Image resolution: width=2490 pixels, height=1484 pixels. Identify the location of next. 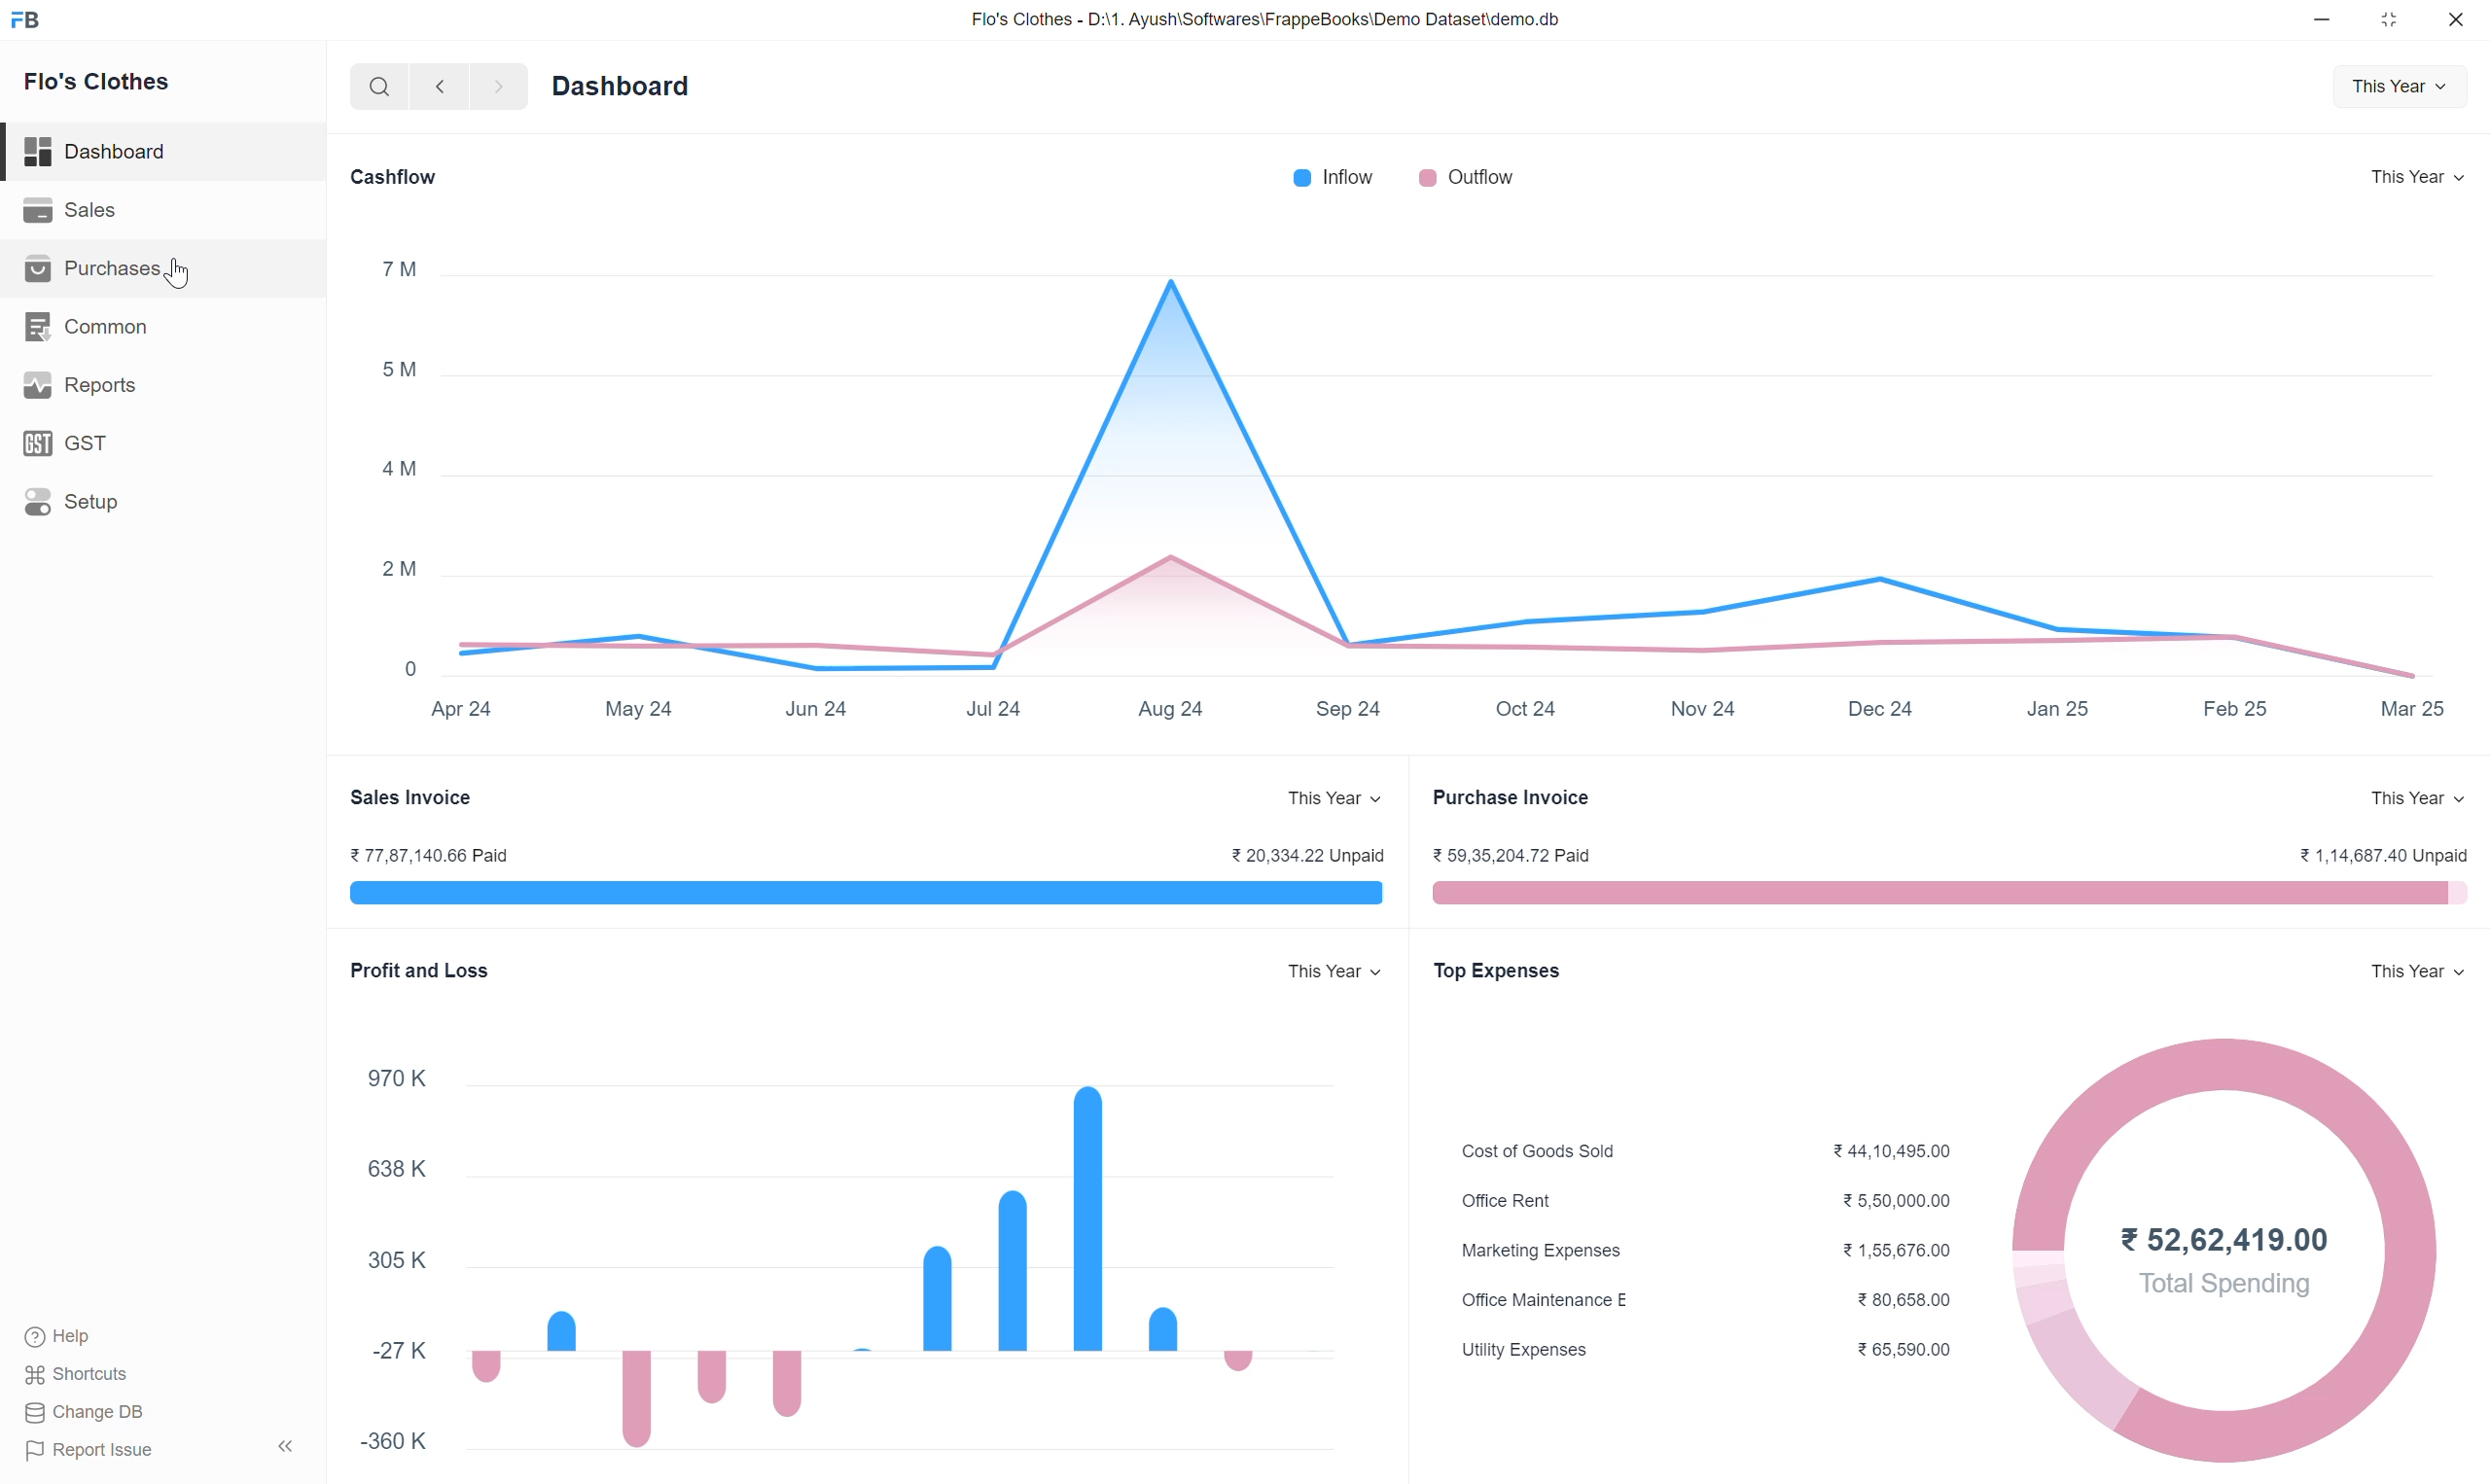
(502, 87).